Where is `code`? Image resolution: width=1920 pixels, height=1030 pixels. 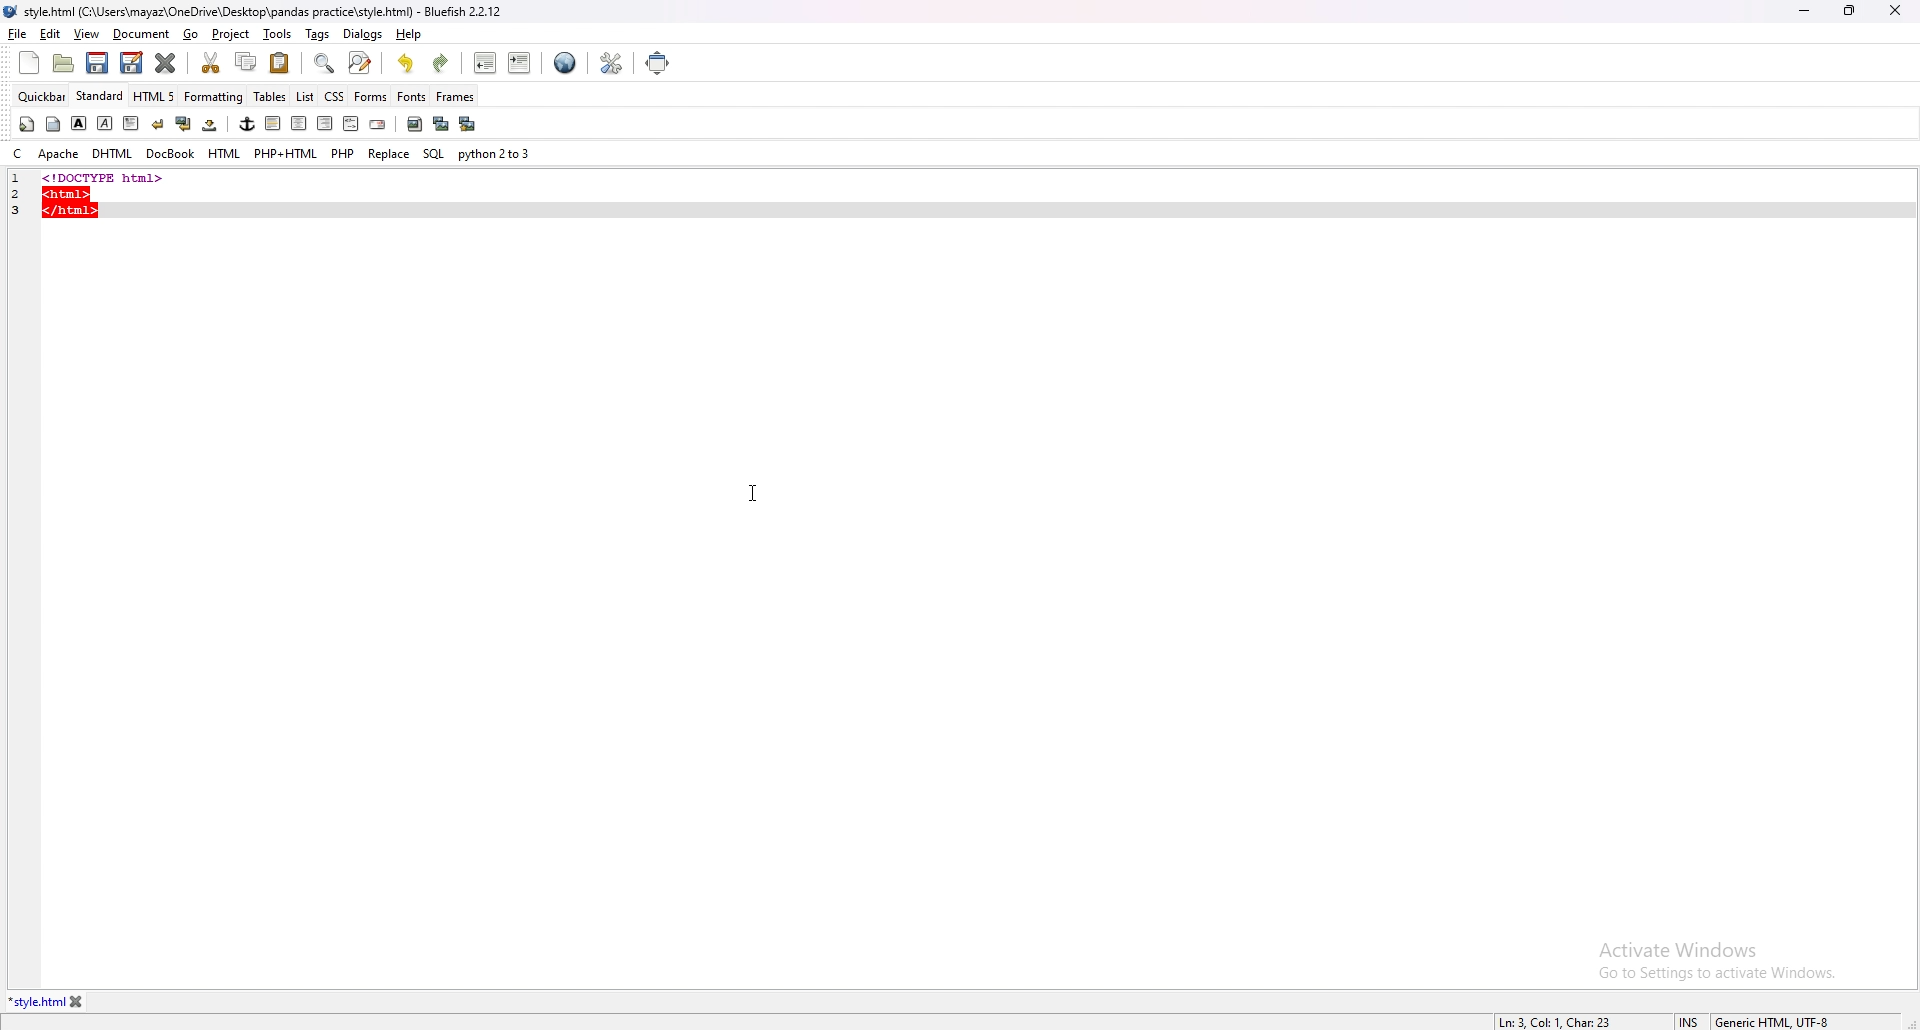
code is located at coordinates (162, 177).